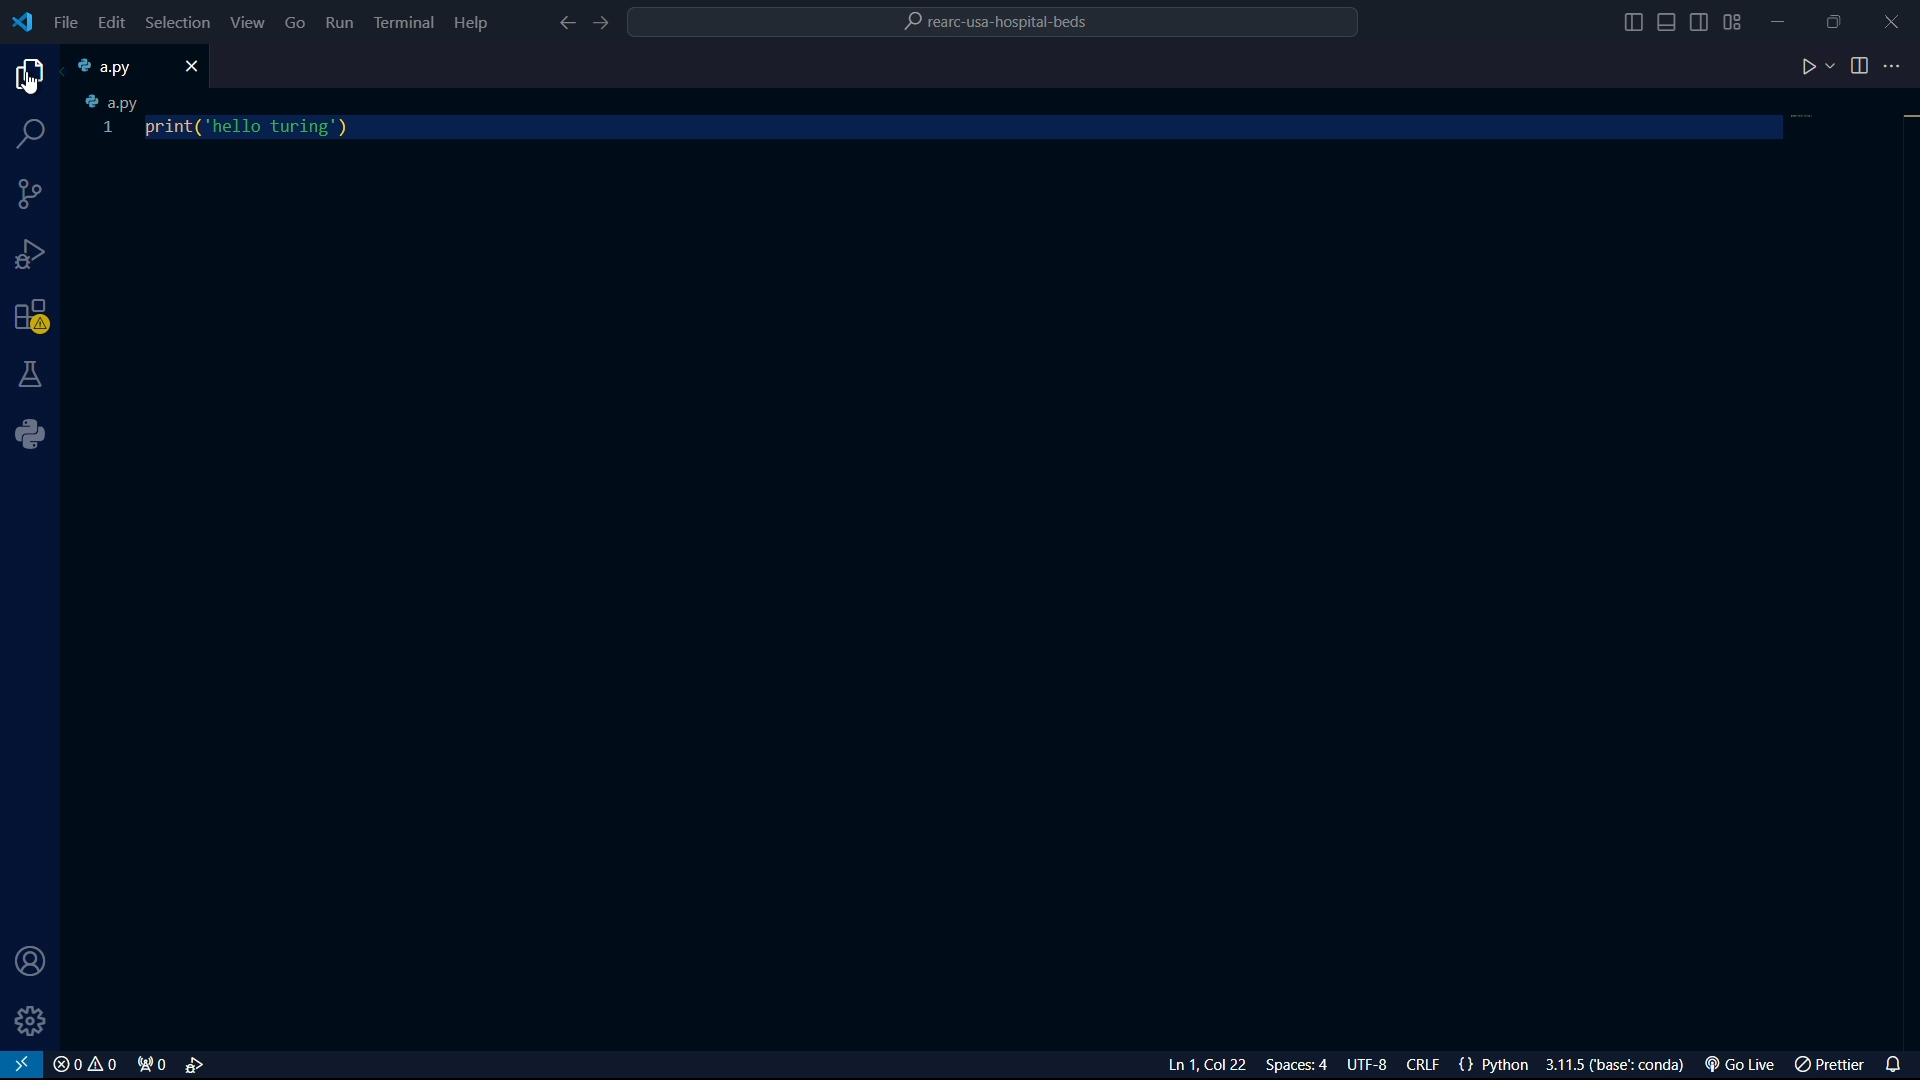 The width and height of the screenshot is (1920, 1080). Describe the element at coordinates (33, 257) in the screenshot. I see `run and debugging` at that location.